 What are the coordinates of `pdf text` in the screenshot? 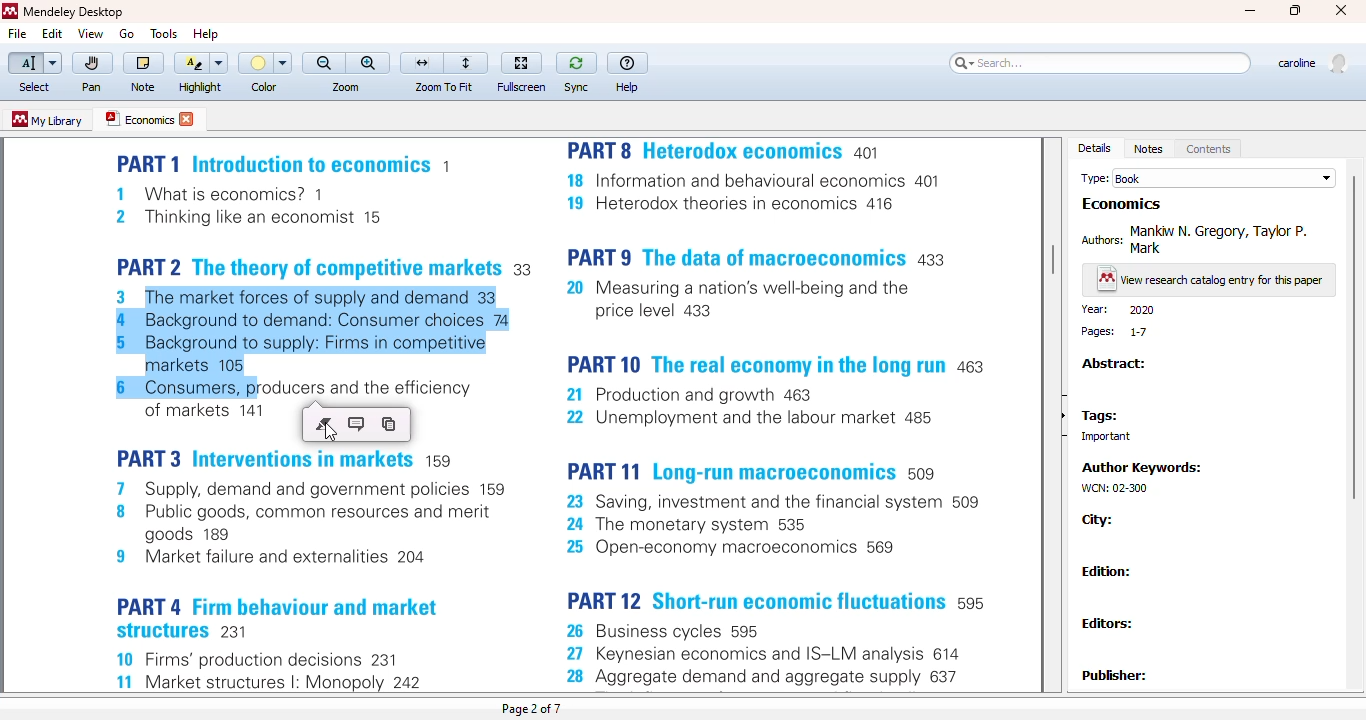 It's located at (303, 276).